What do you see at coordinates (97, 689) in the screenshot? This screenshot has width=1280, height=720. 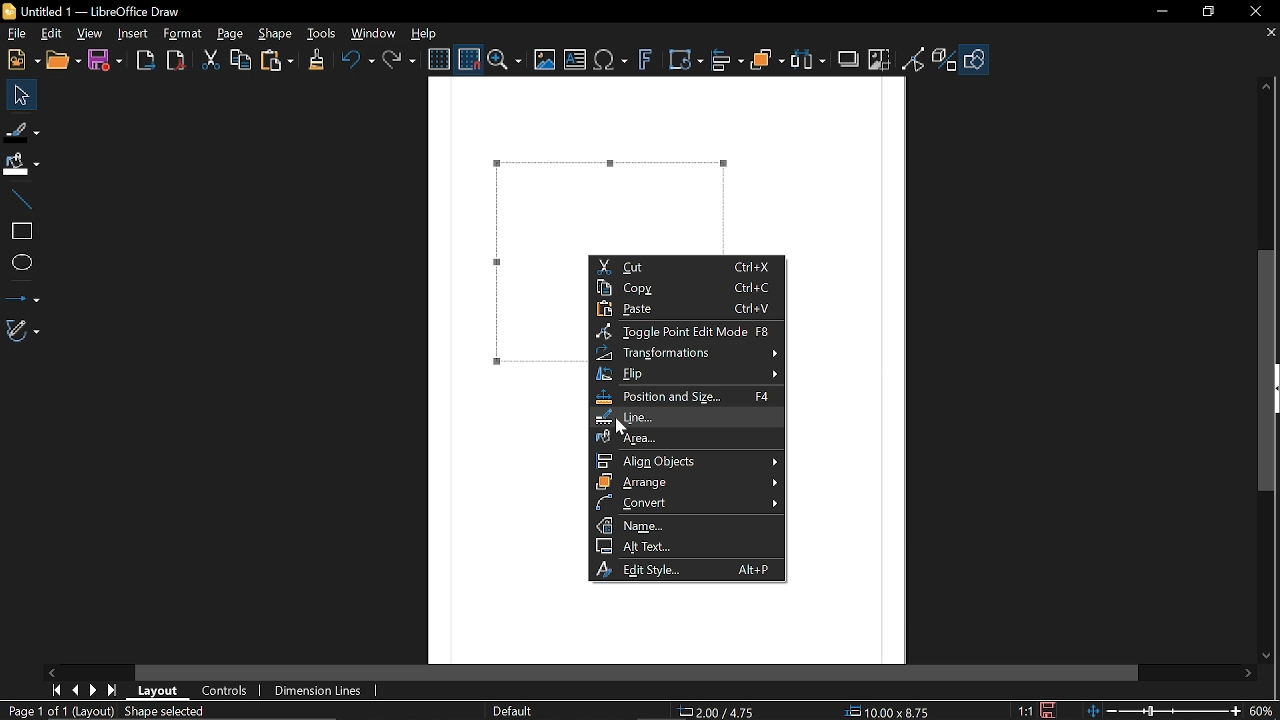 I see `Next page` at bounding box center [97, 689].